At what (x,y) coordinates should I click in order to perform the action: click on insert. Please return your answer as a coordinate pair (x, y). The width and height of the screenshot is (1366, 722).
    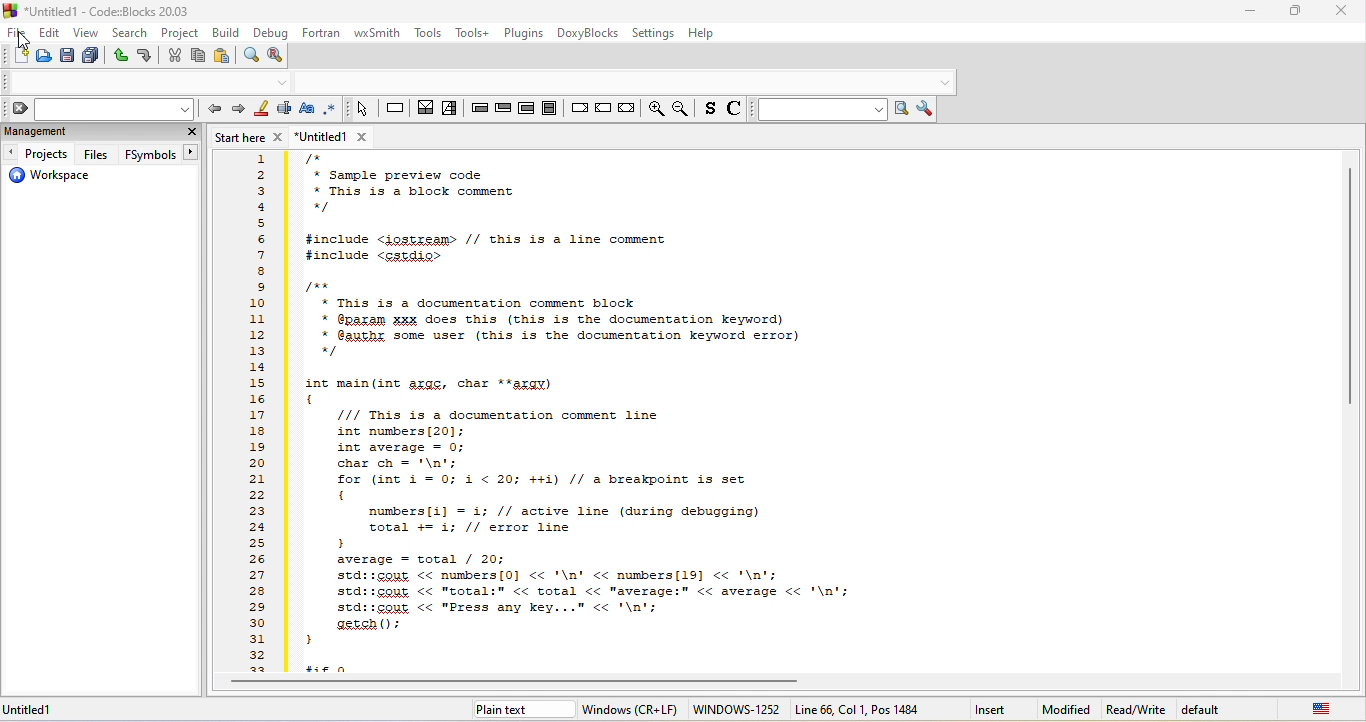
    Looking at the image, I should click on (991, 710).